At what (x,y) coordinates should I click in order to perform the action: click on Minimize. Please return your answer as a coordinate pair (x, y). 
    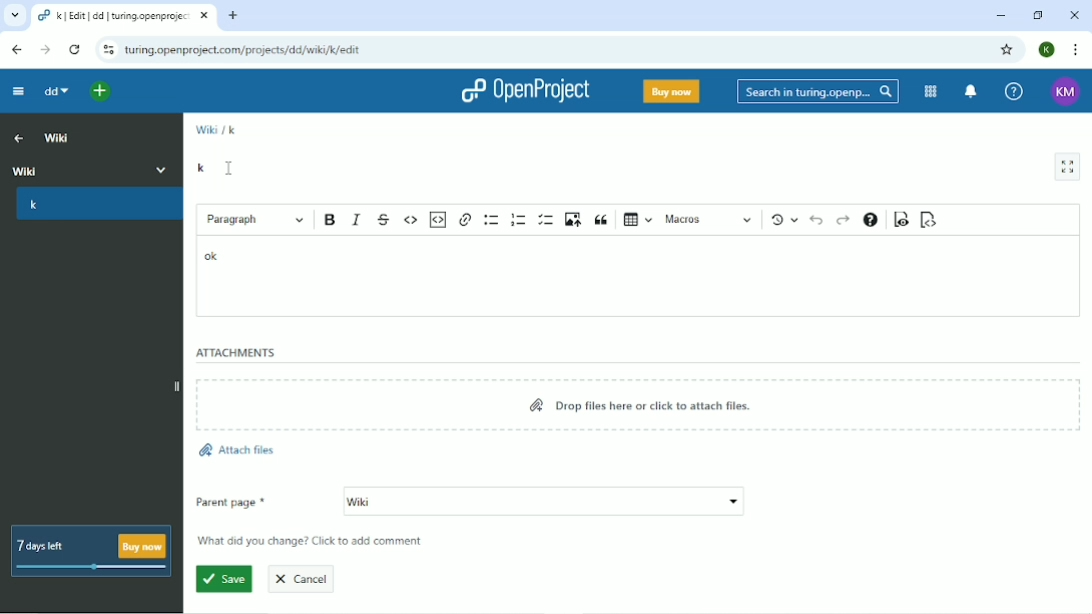
    Looking at the image, I should click on (1001, 16).